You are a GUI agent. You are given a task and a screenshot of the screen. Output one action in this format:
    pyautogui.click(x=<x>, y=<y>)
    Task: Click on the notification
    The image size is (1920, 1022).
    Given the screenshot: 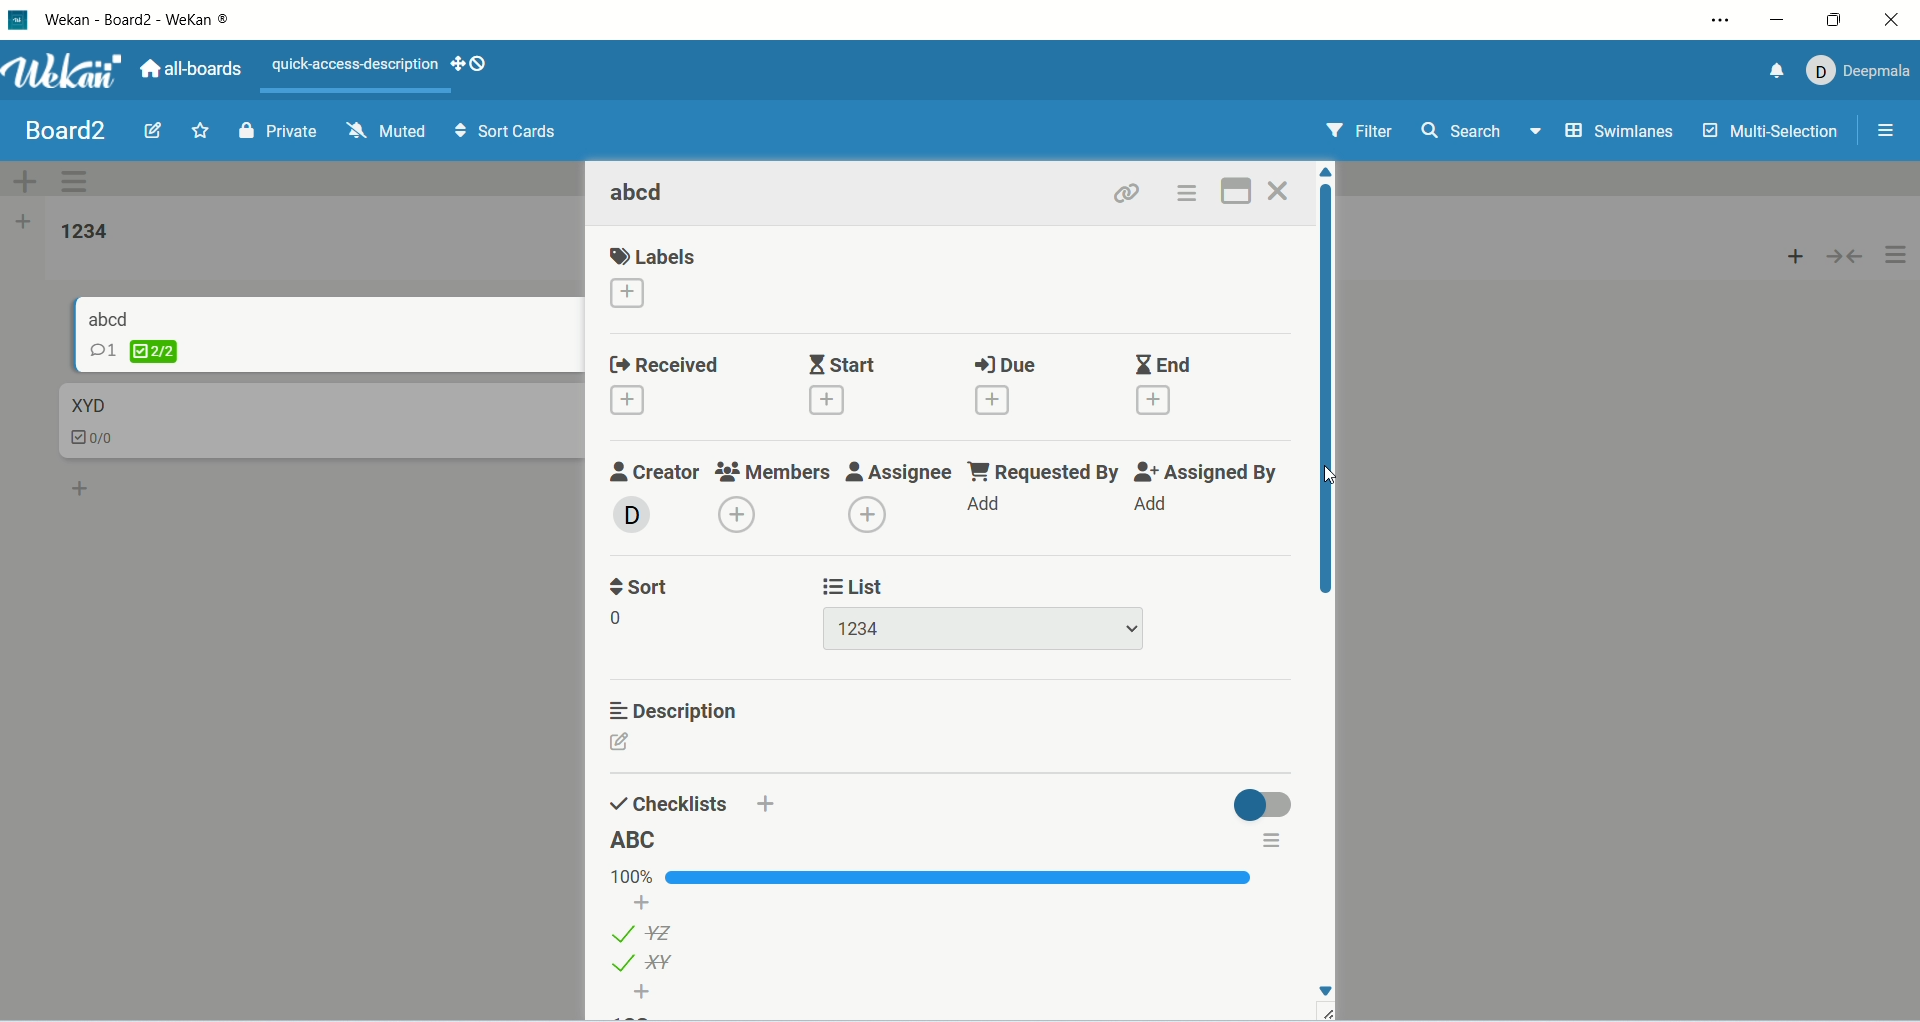 What is the action you would take?
    pyautogui.click(x=1772, y=74)
    